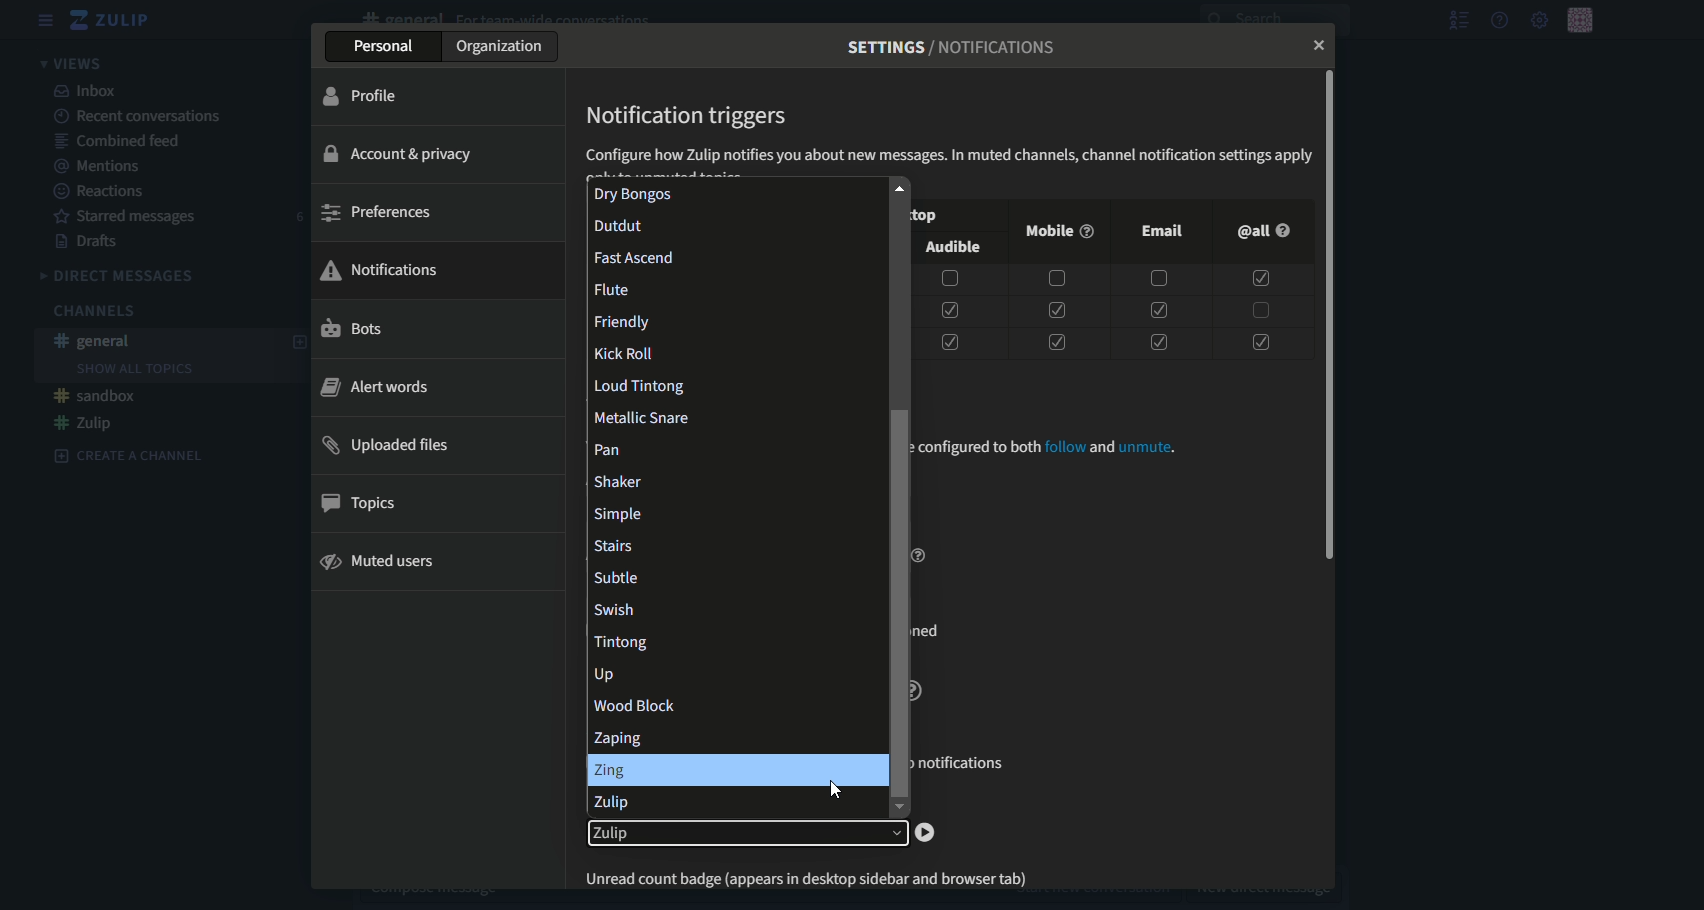 The image size is (1704, 910). Describe the element at coordinates (733, 736) in the screenshot. I see `zaping` at that location.